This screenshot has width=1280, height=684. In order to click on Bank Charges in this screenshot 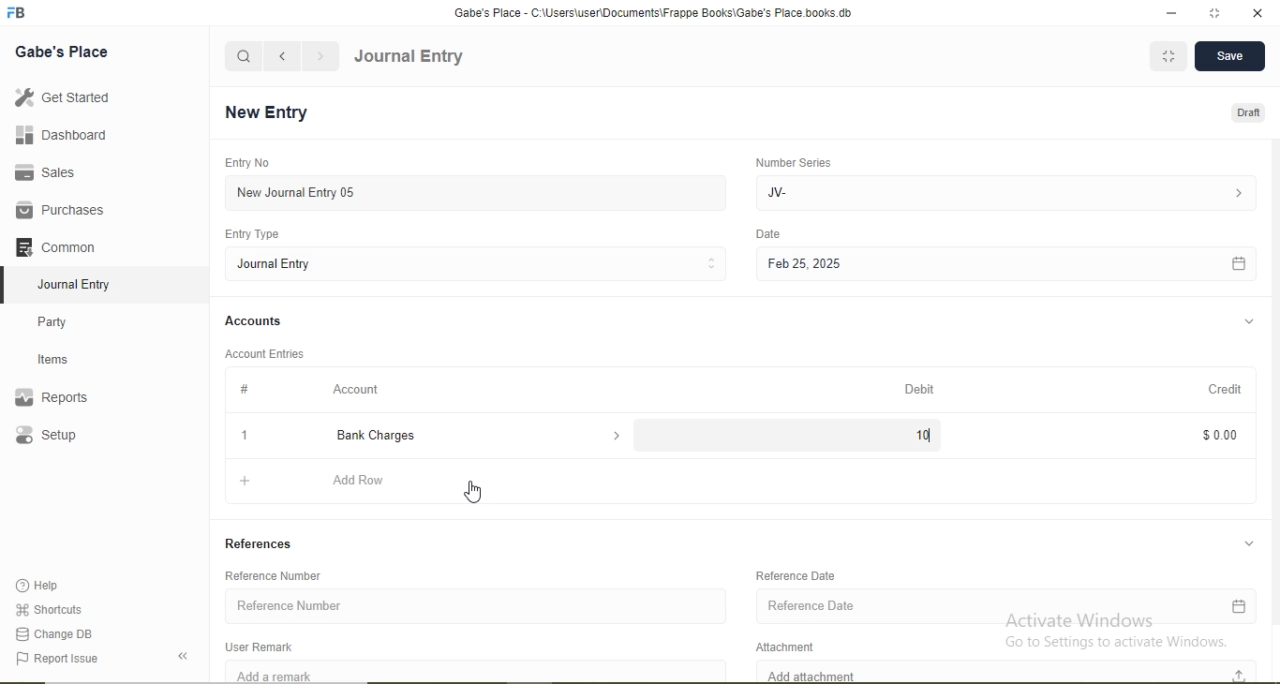, I will do `click(468, 435)`.